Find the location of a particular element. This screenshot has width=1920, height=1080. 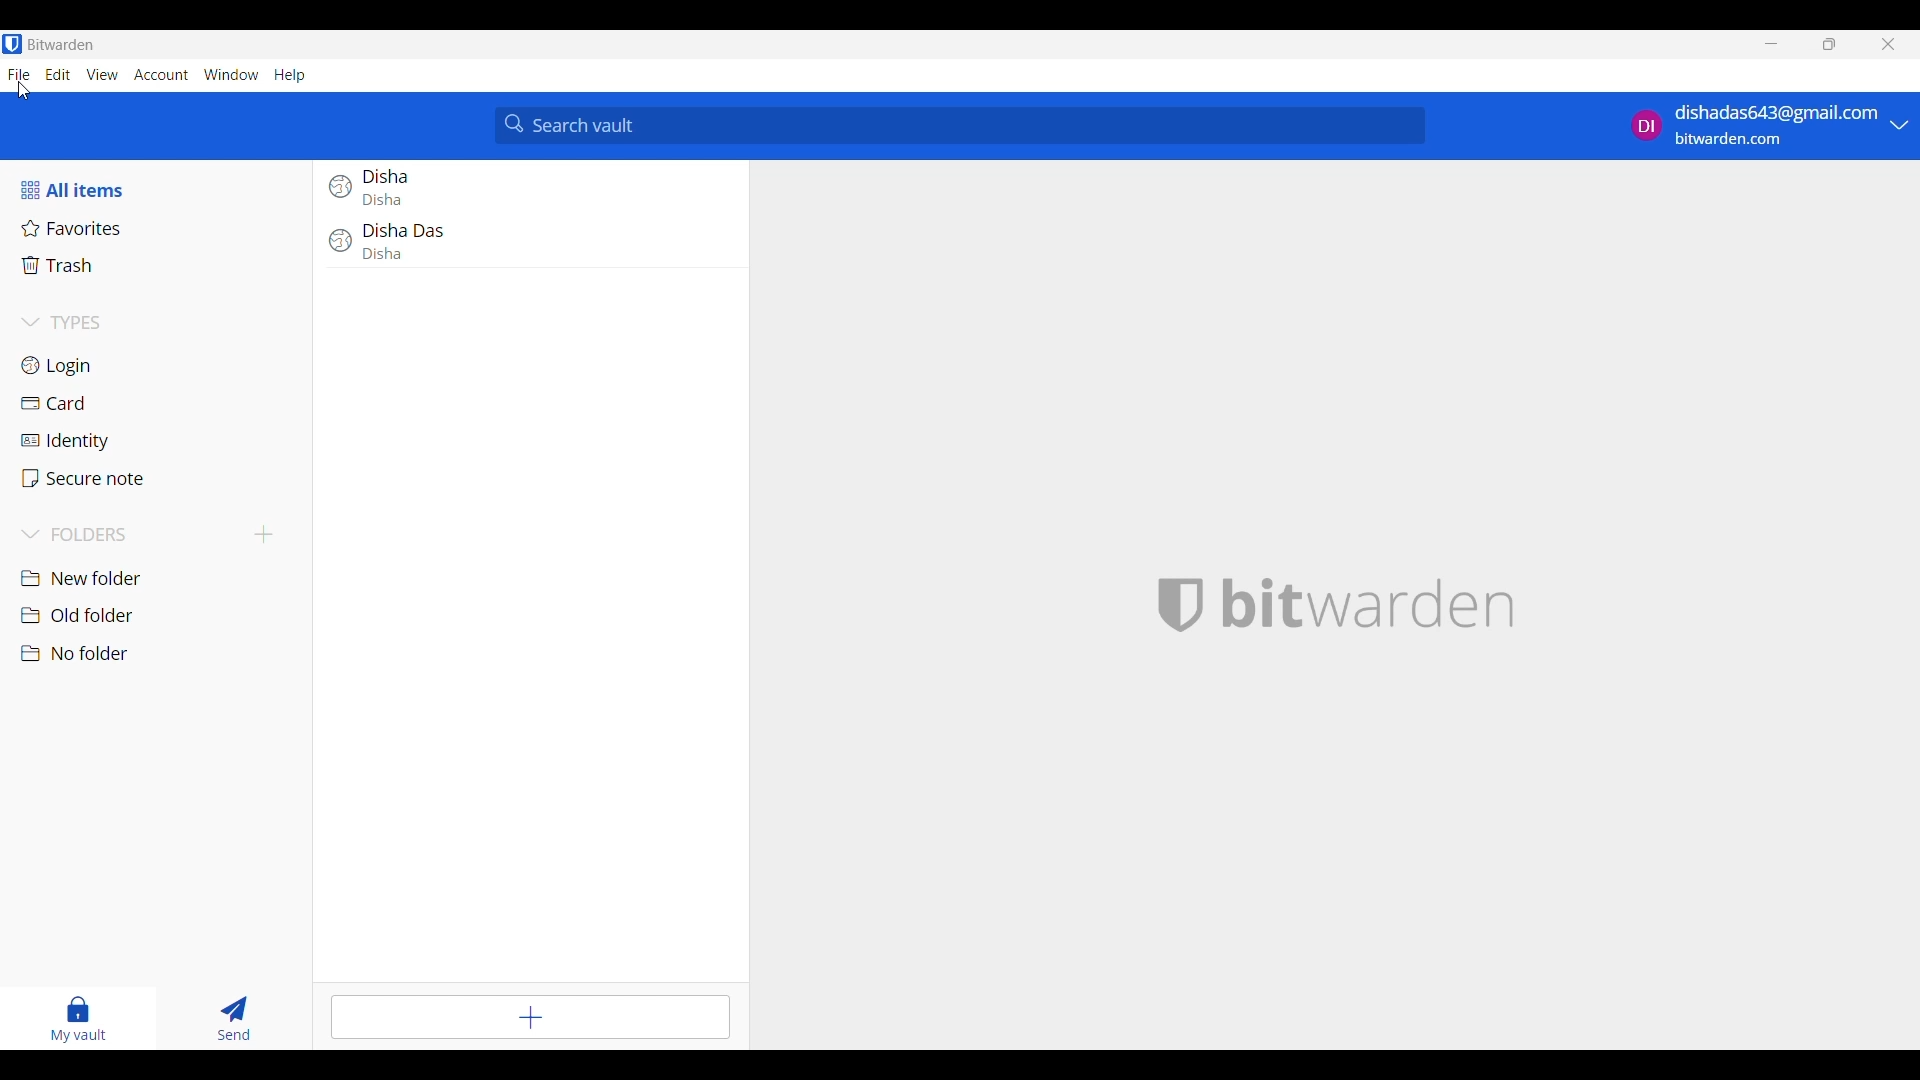

Software logo and name is located at coordinates (1369, 605).